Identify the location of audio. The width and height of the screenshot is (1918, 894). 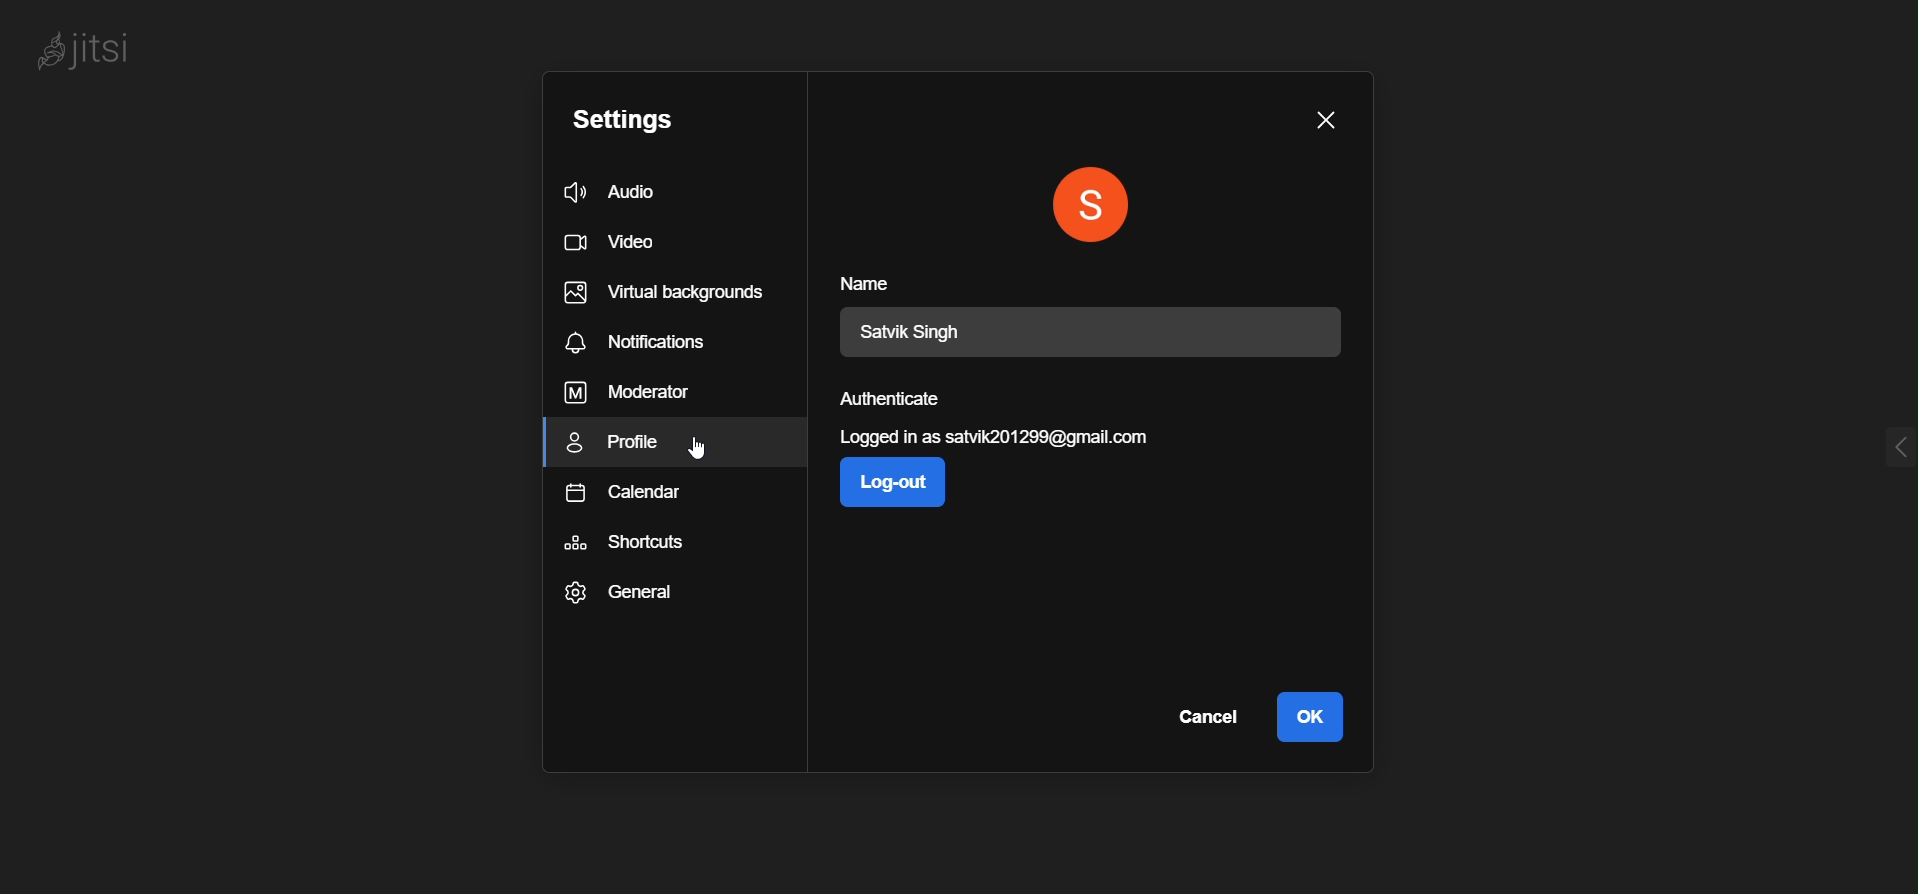
(636, 192).